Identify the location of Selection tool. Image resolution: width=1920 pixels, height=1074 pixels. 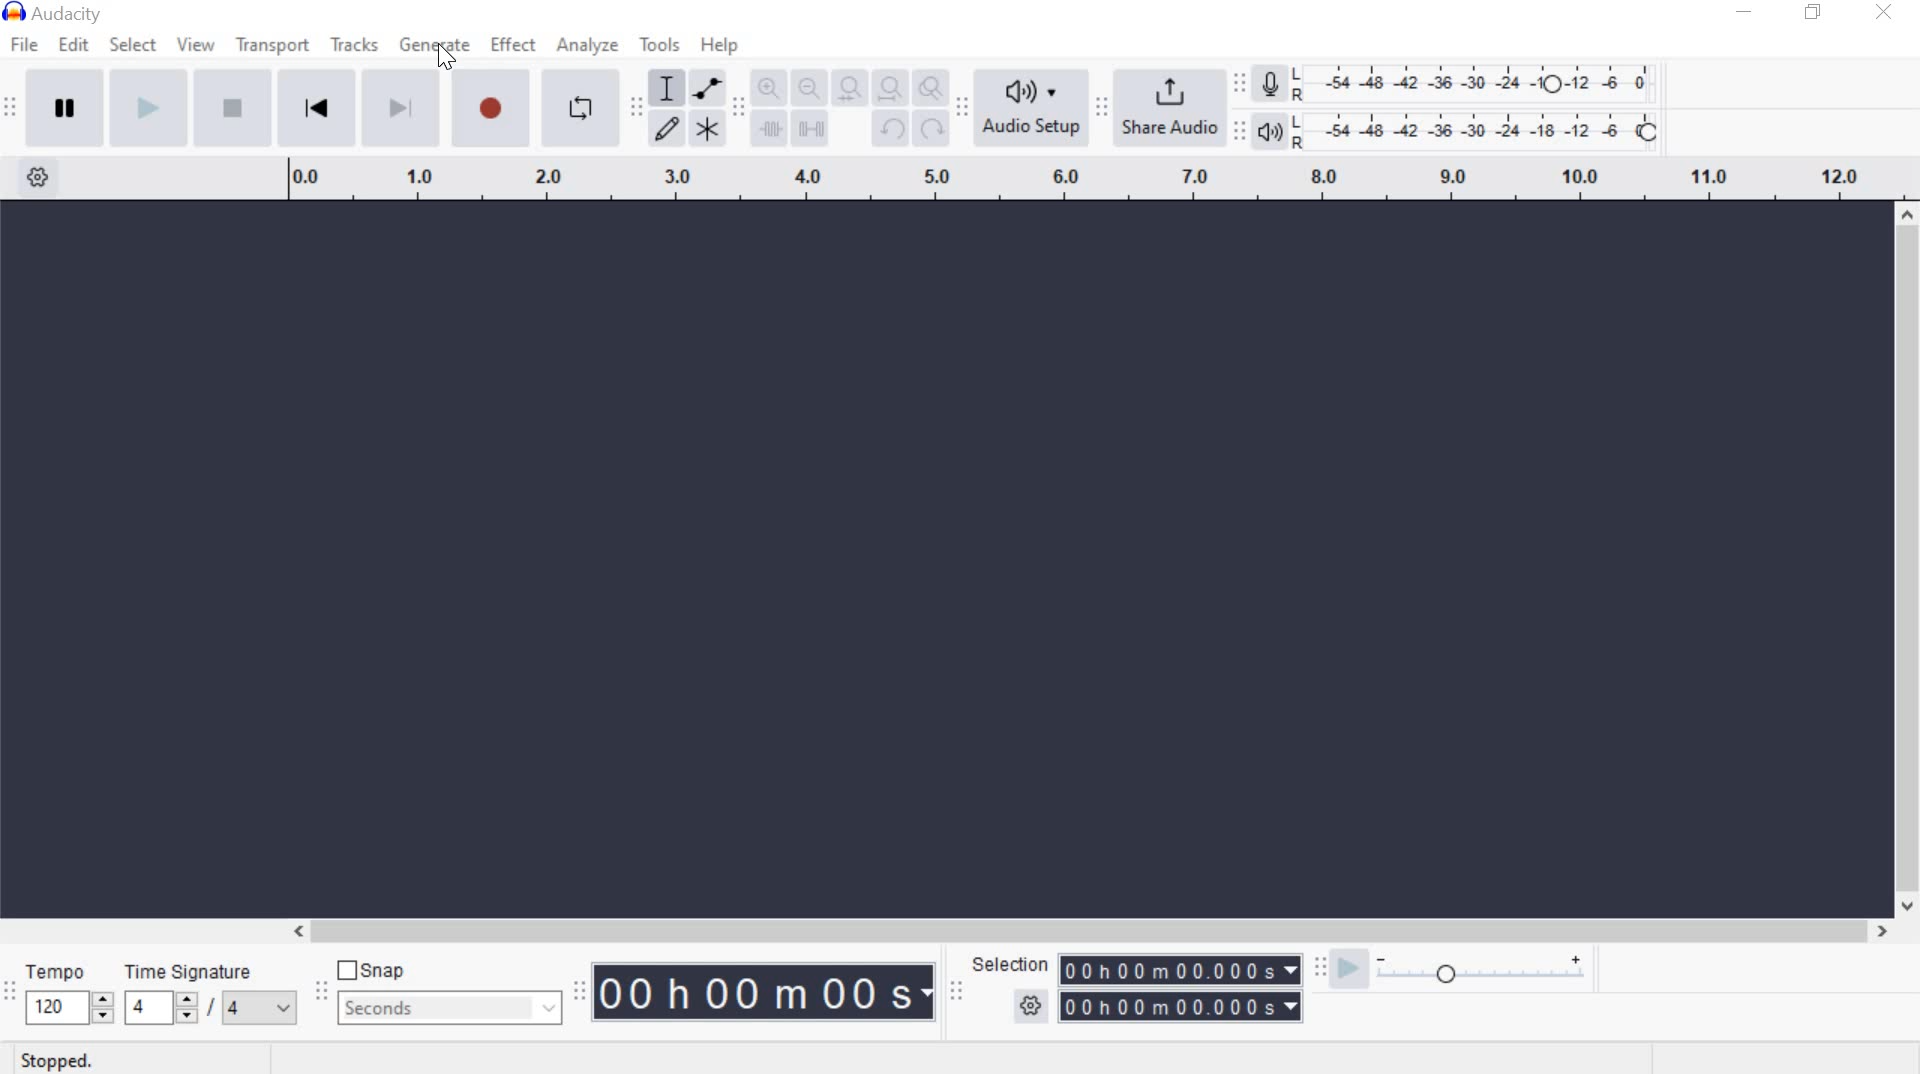
(667, 90).